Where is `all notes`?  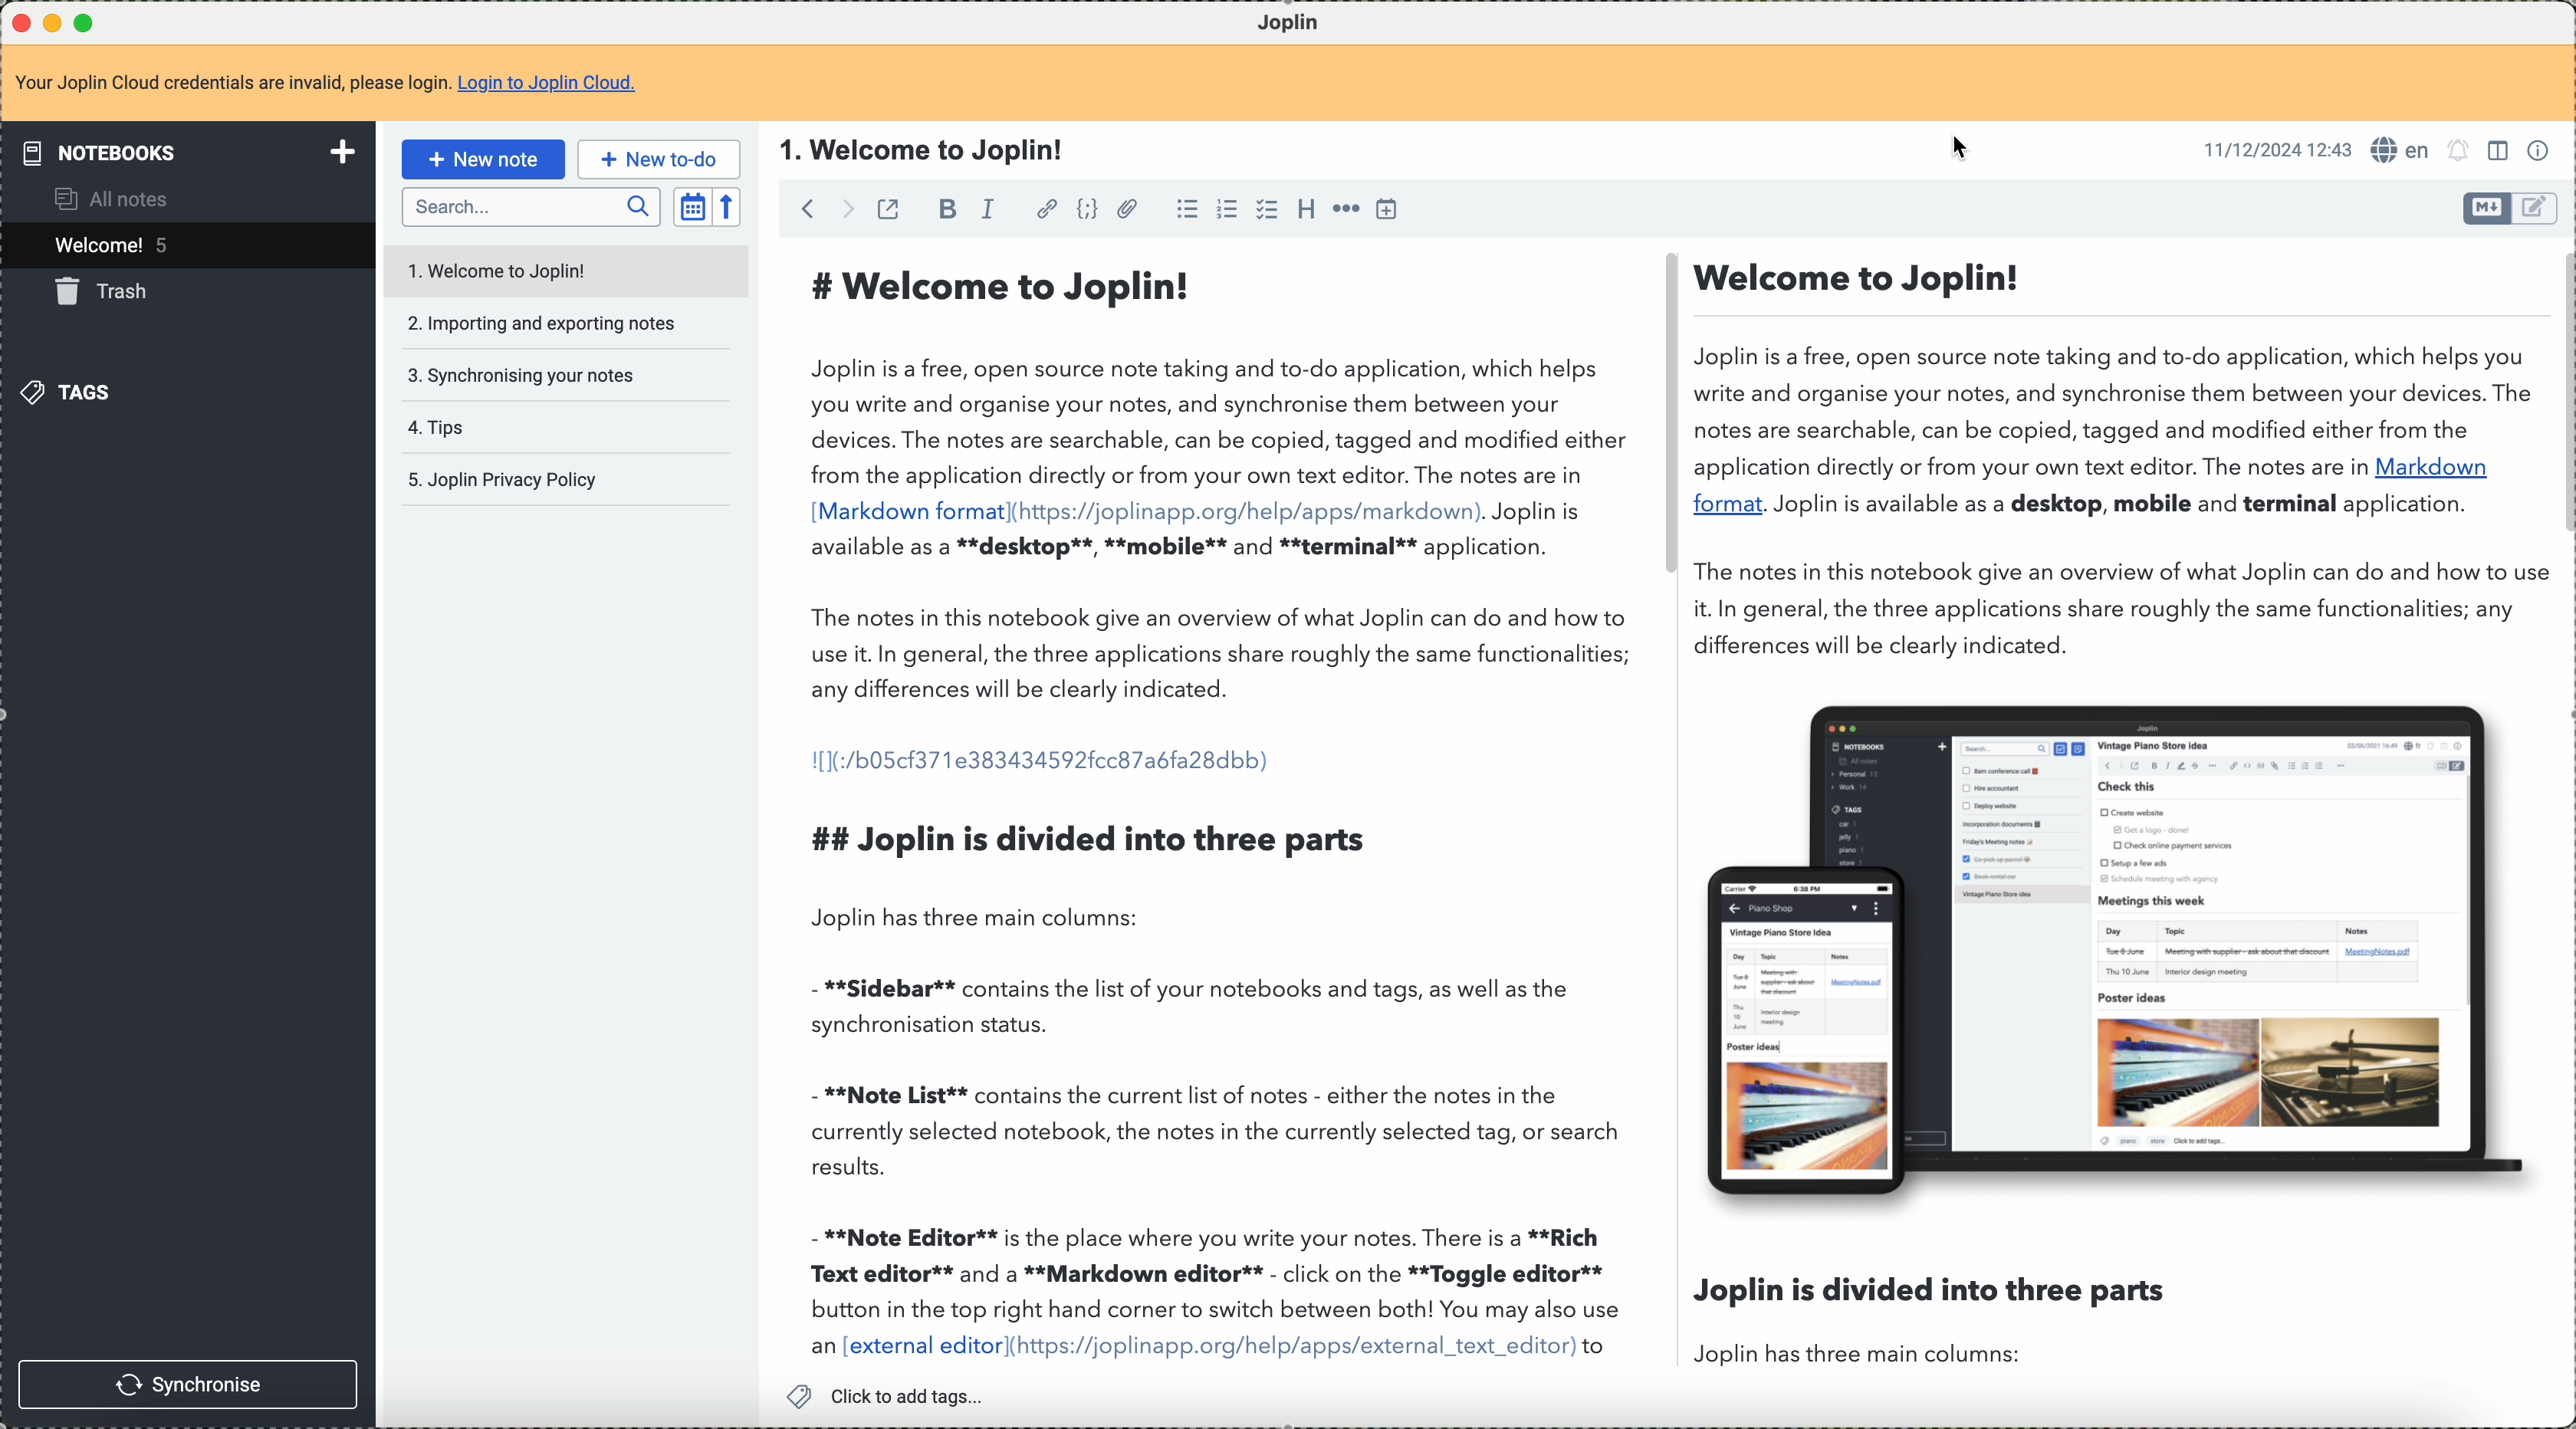
all notes is located at coordinates (109, 202).